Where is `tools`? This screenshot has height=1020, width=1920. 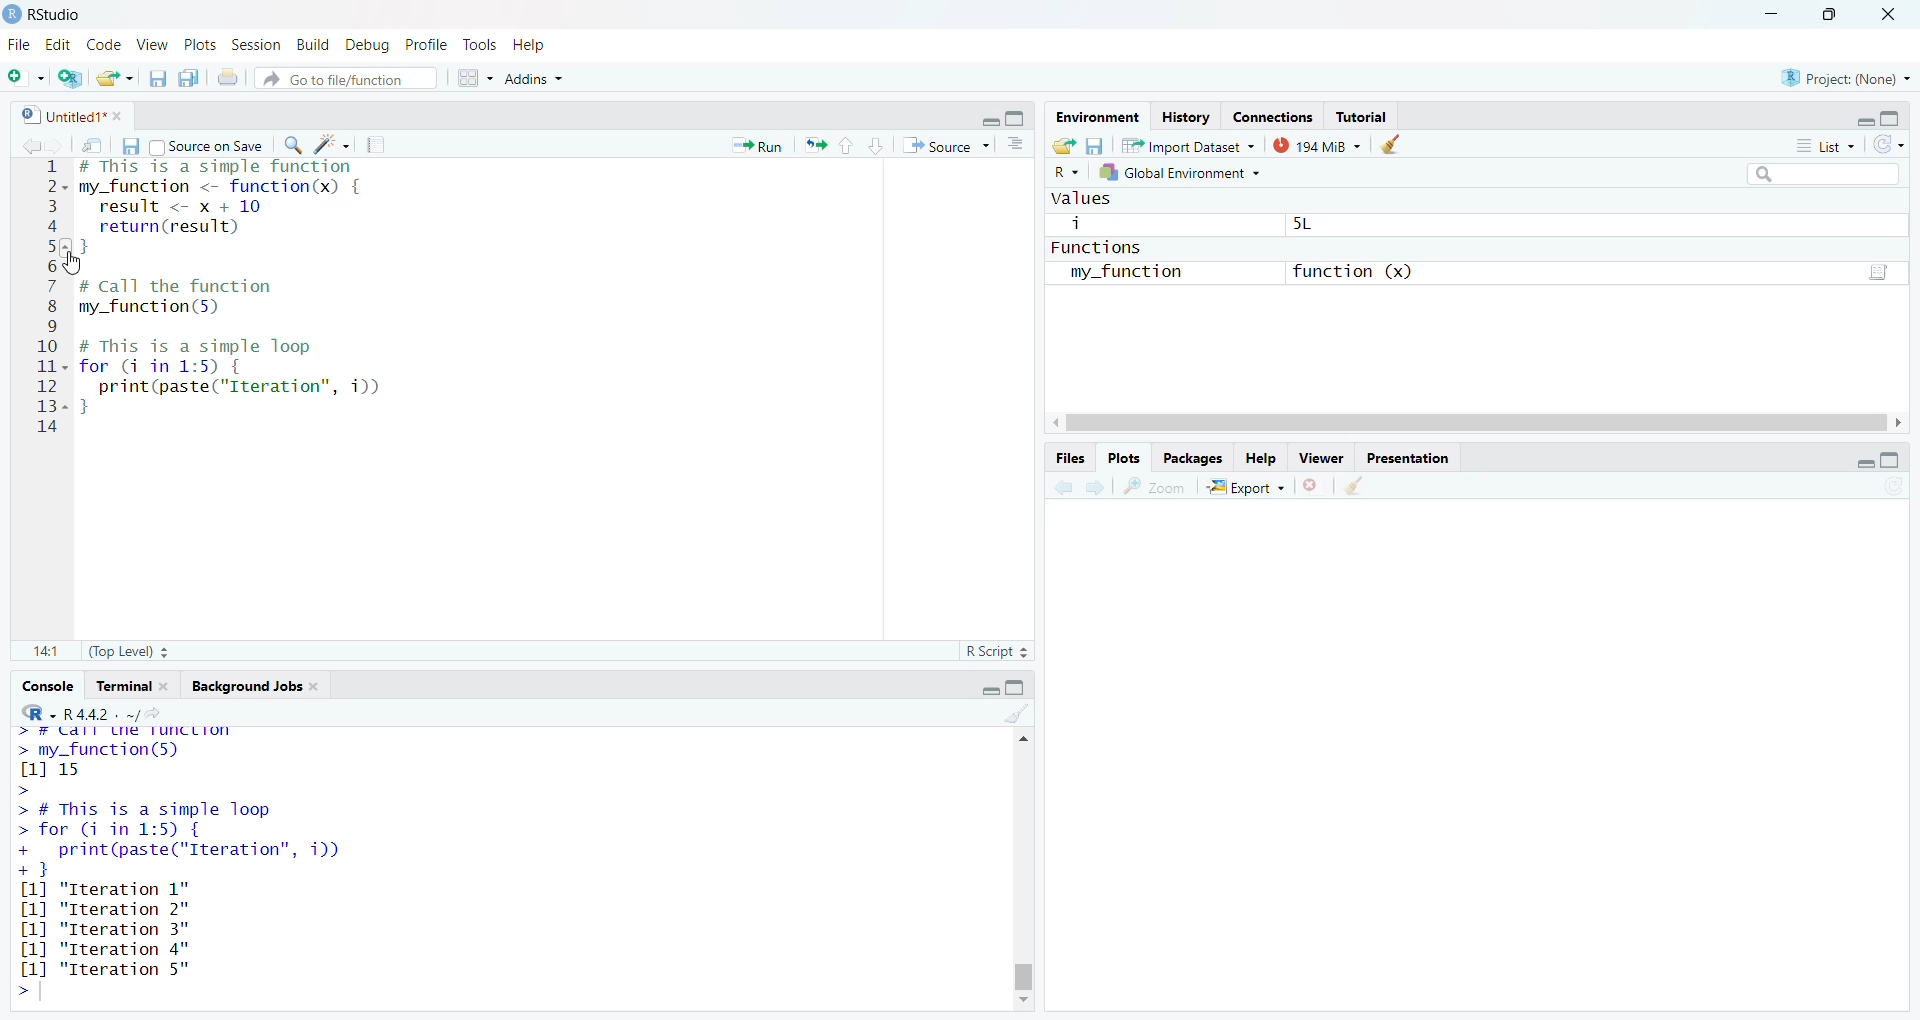
tools is located at coordinates (483, 44).